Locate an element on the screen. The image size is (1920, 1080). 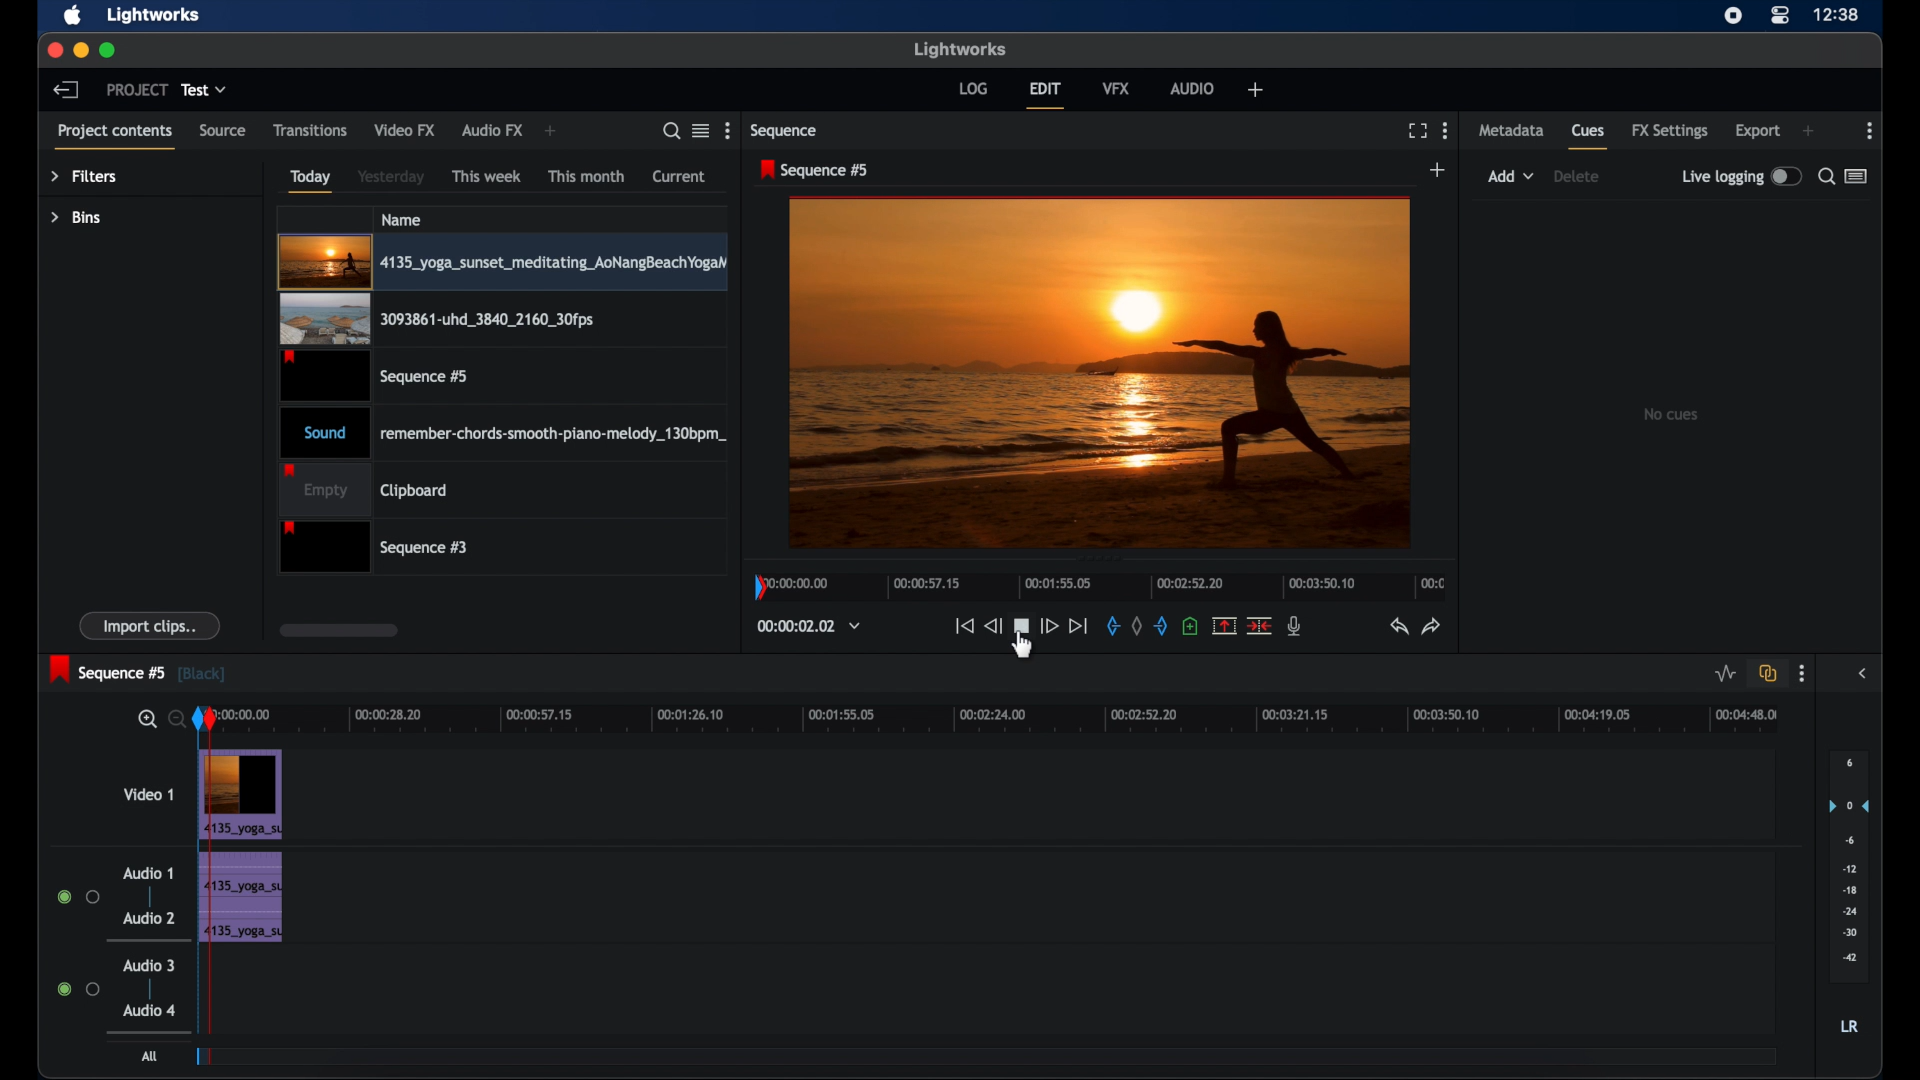
toggle between list or logger view is located at coordinates (1856, 176).